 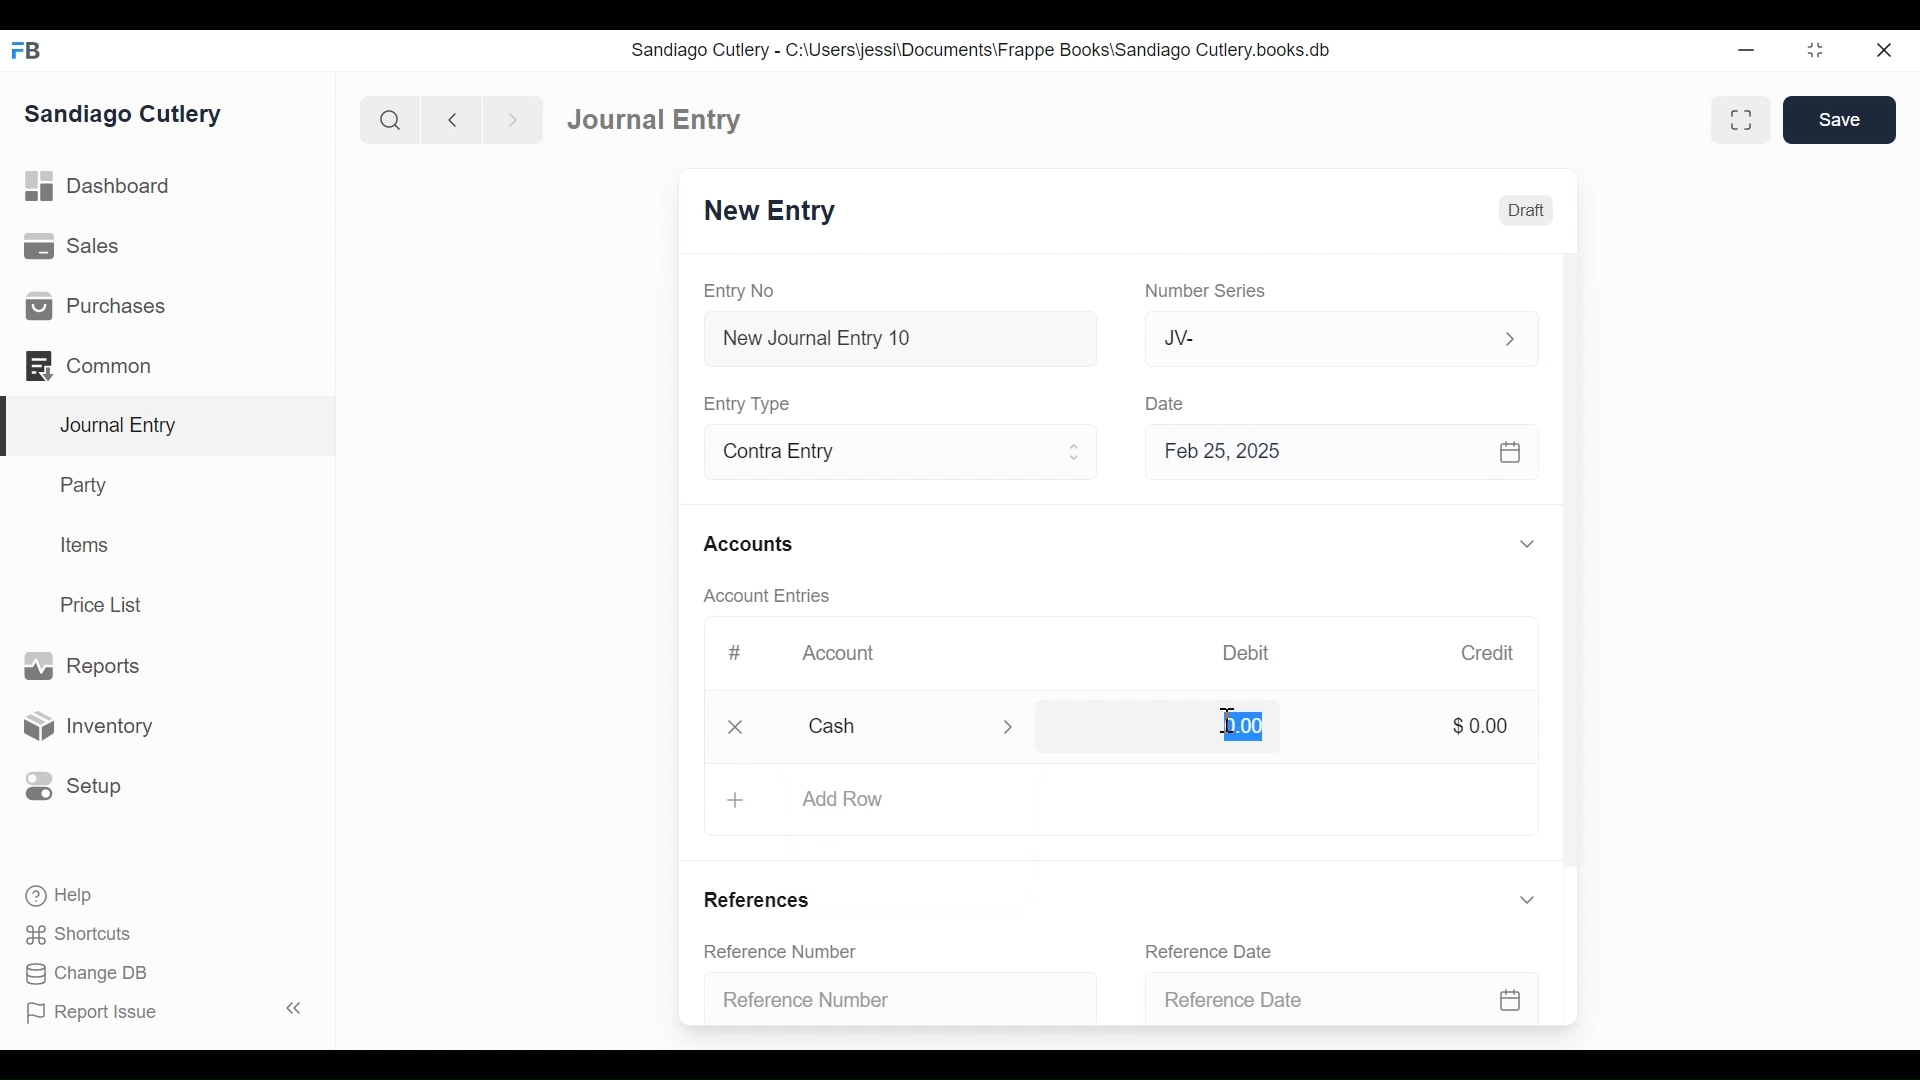 I want to click on Add Row, so click(x=858, y=800).